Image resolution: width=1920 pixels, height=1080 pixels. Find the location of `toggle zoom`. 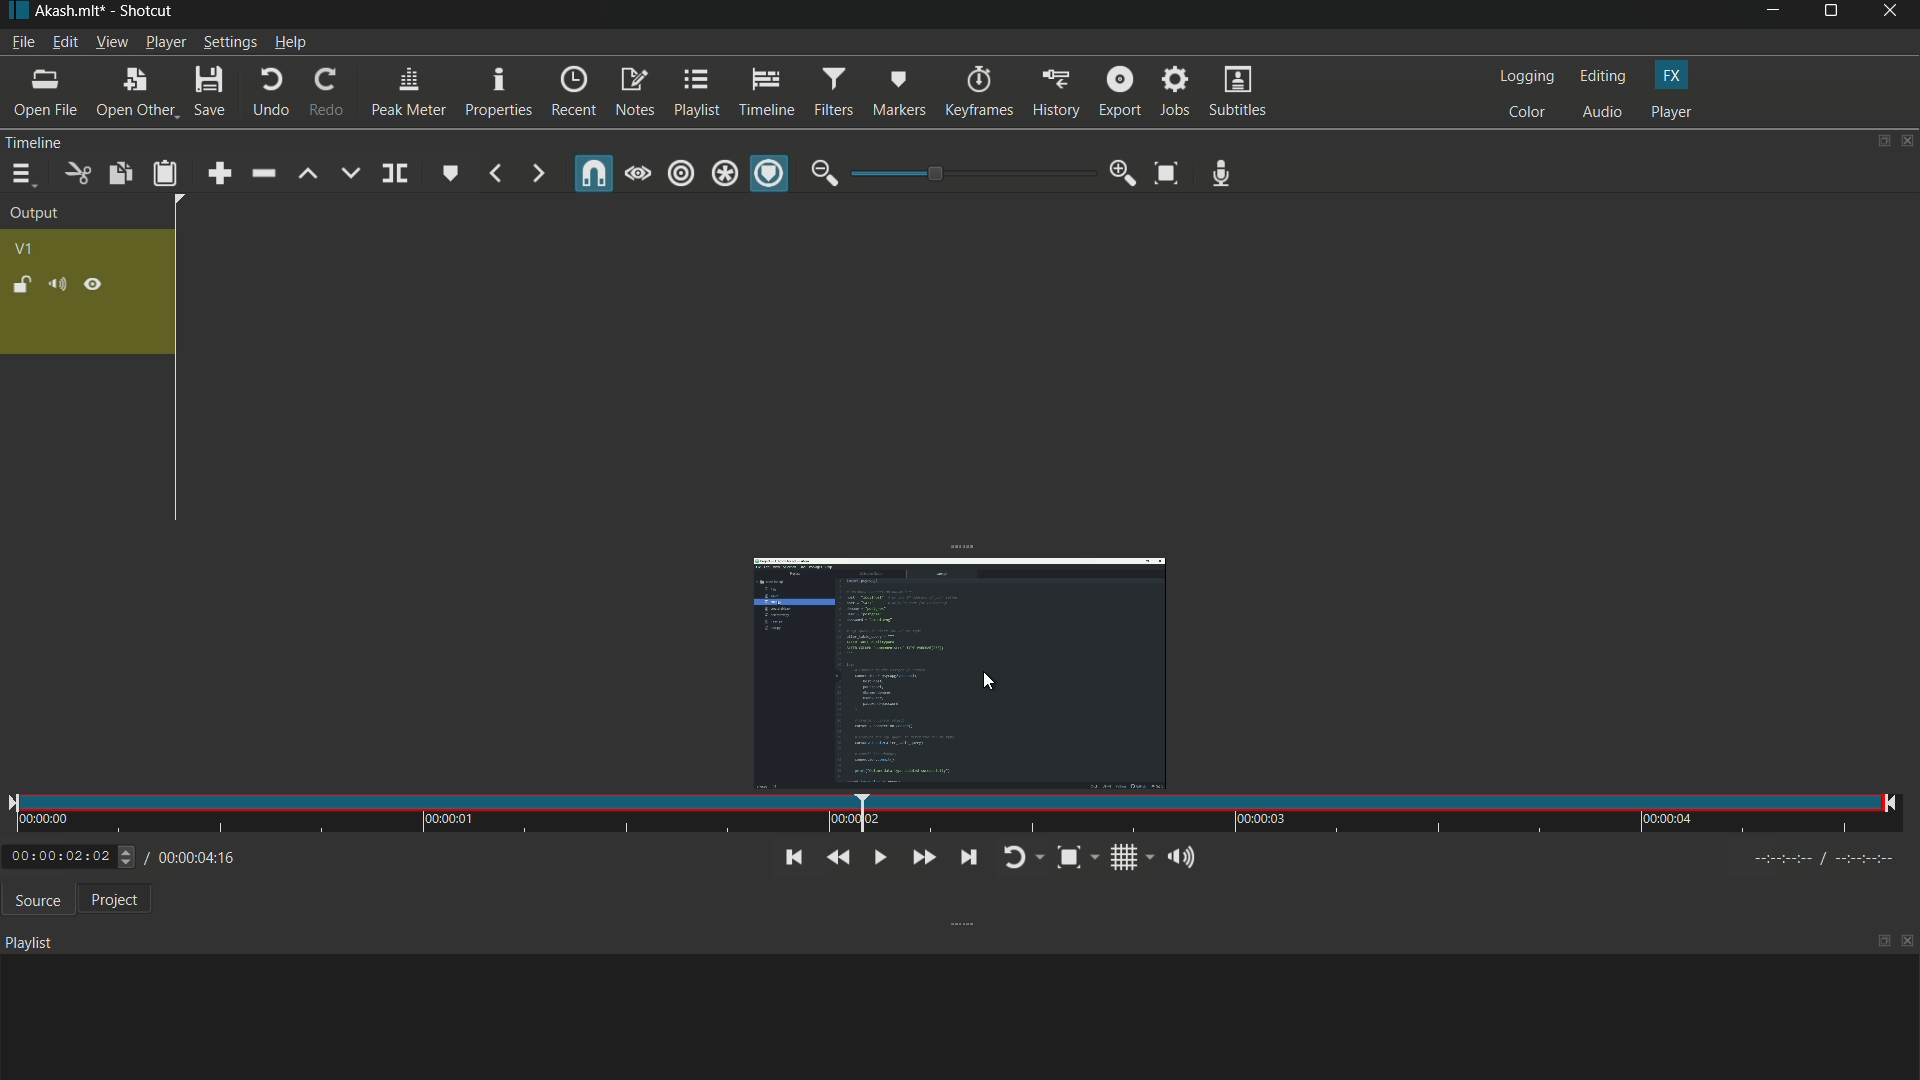

toggle zoom is located at coordinates (1076, 857).